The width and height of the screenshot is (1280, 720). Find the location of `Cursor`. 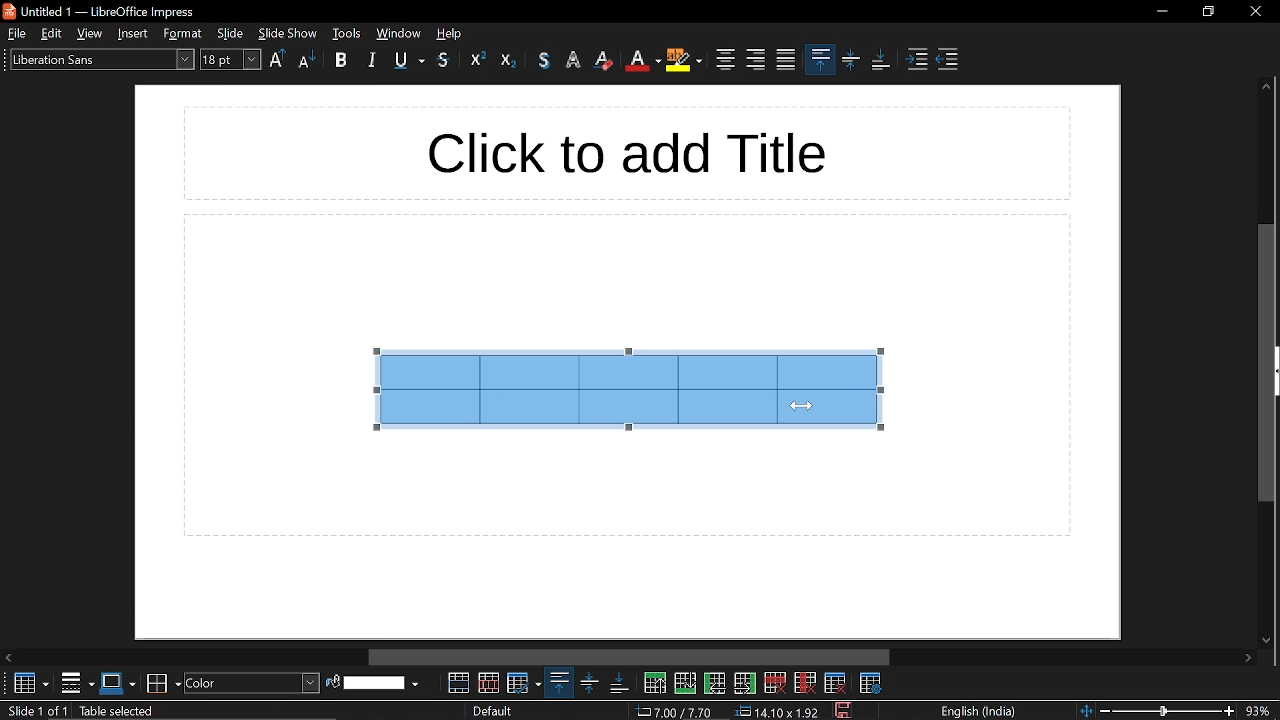

Cursor is located at coordinates (800, 409).